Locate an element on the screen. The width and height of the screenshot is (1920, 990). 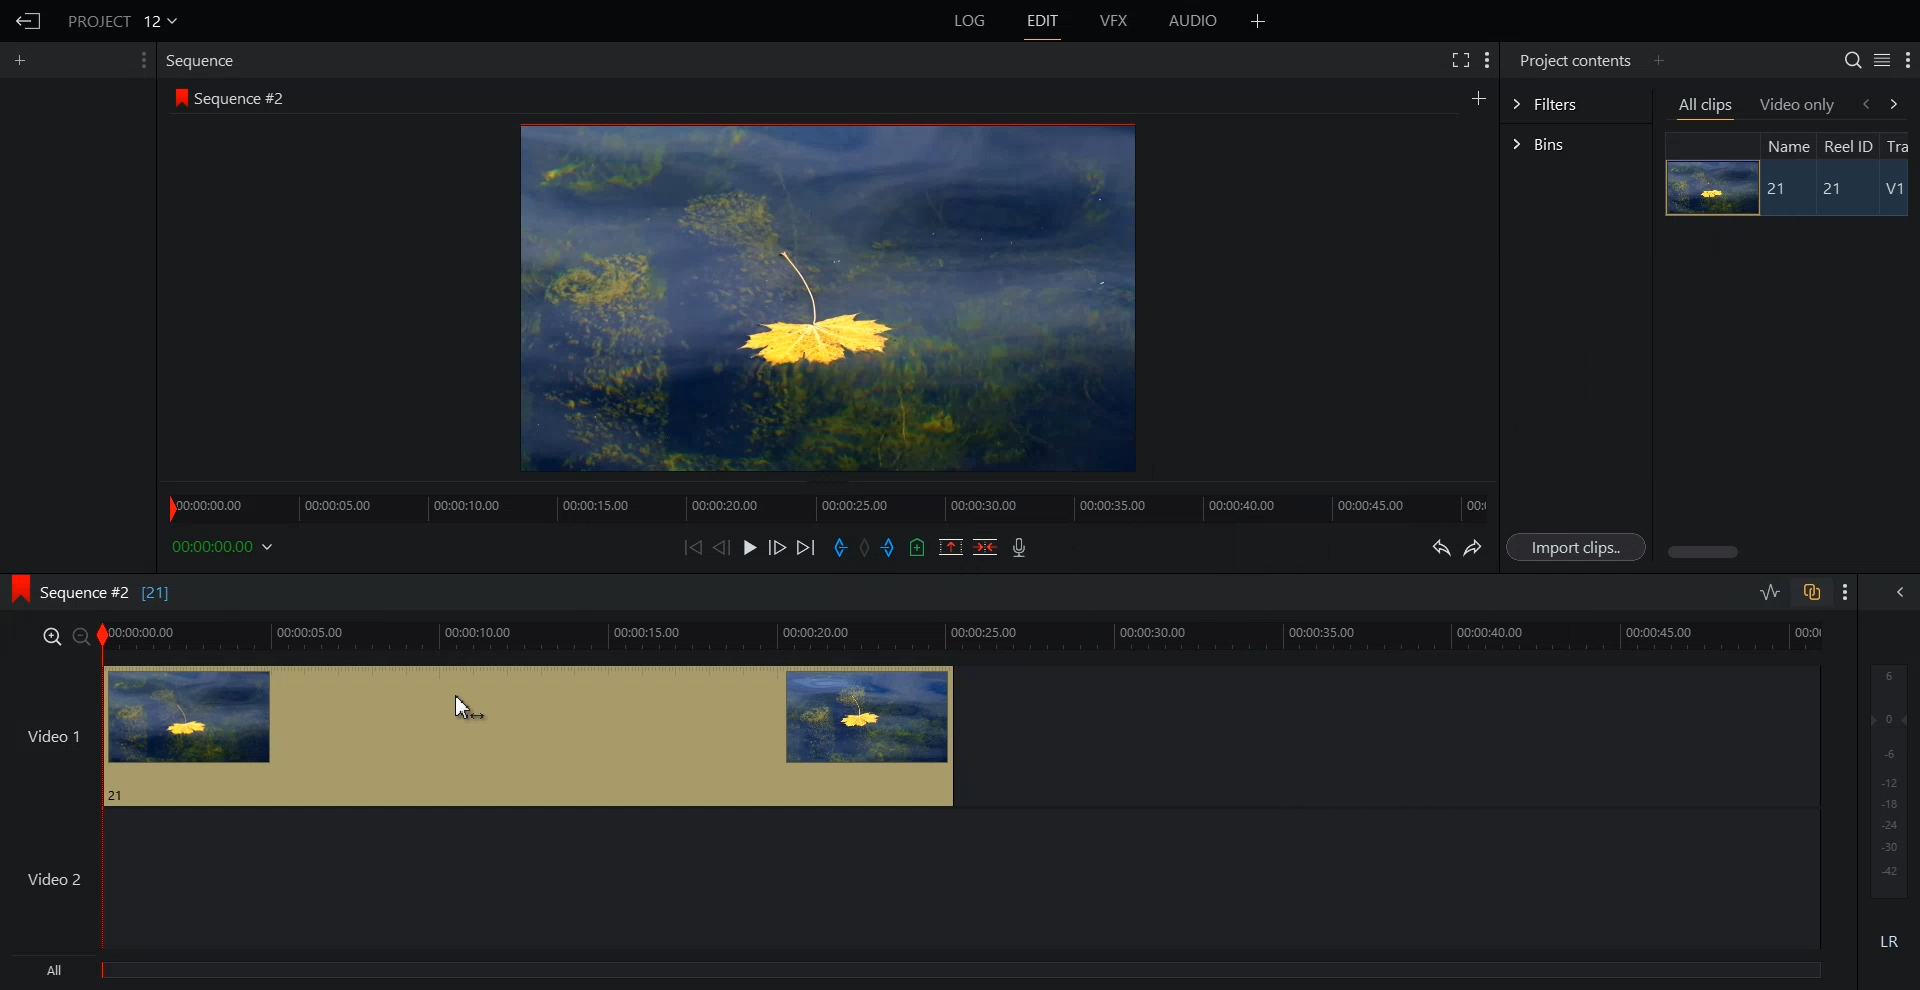
Tra is located at coordinates (1900, 145).